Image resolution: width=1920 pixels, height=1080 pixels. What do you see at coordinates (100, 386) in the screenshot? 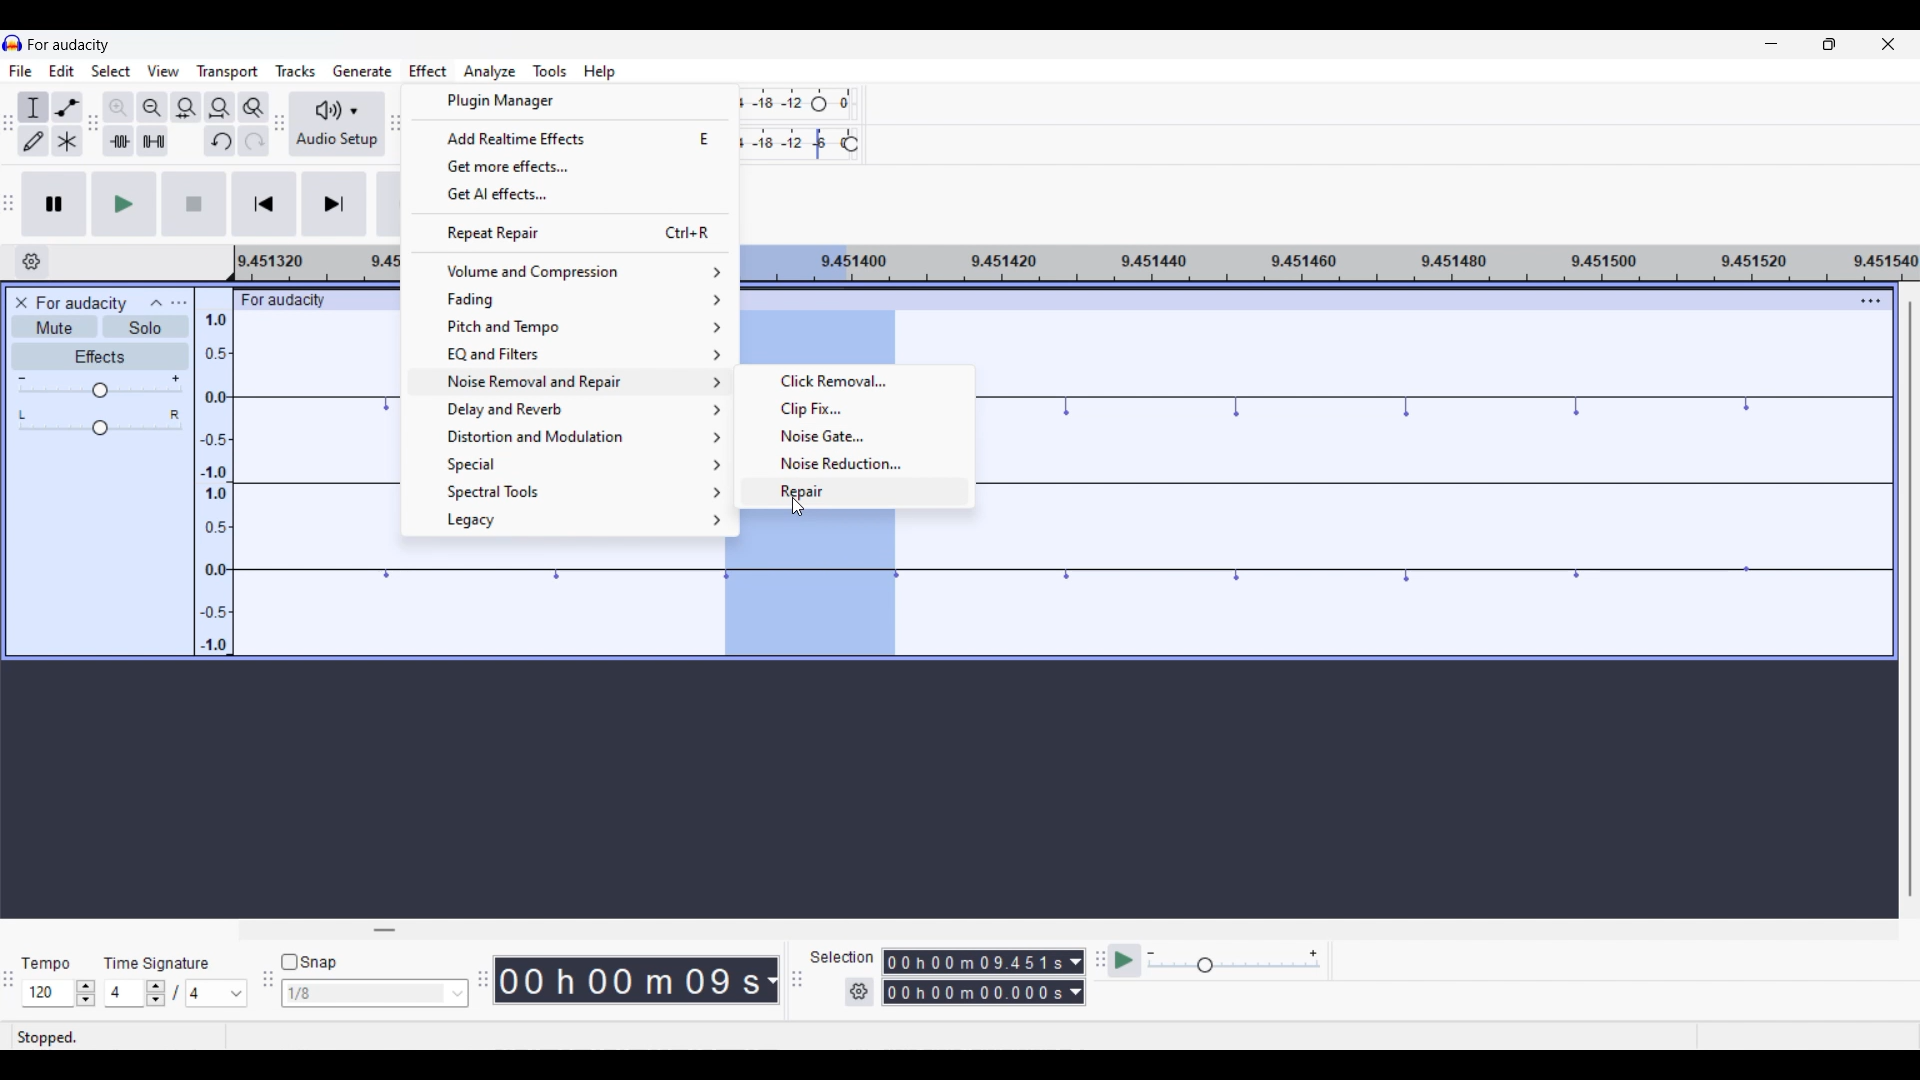
I see `Volume scale` at bounding box center [100, 386].